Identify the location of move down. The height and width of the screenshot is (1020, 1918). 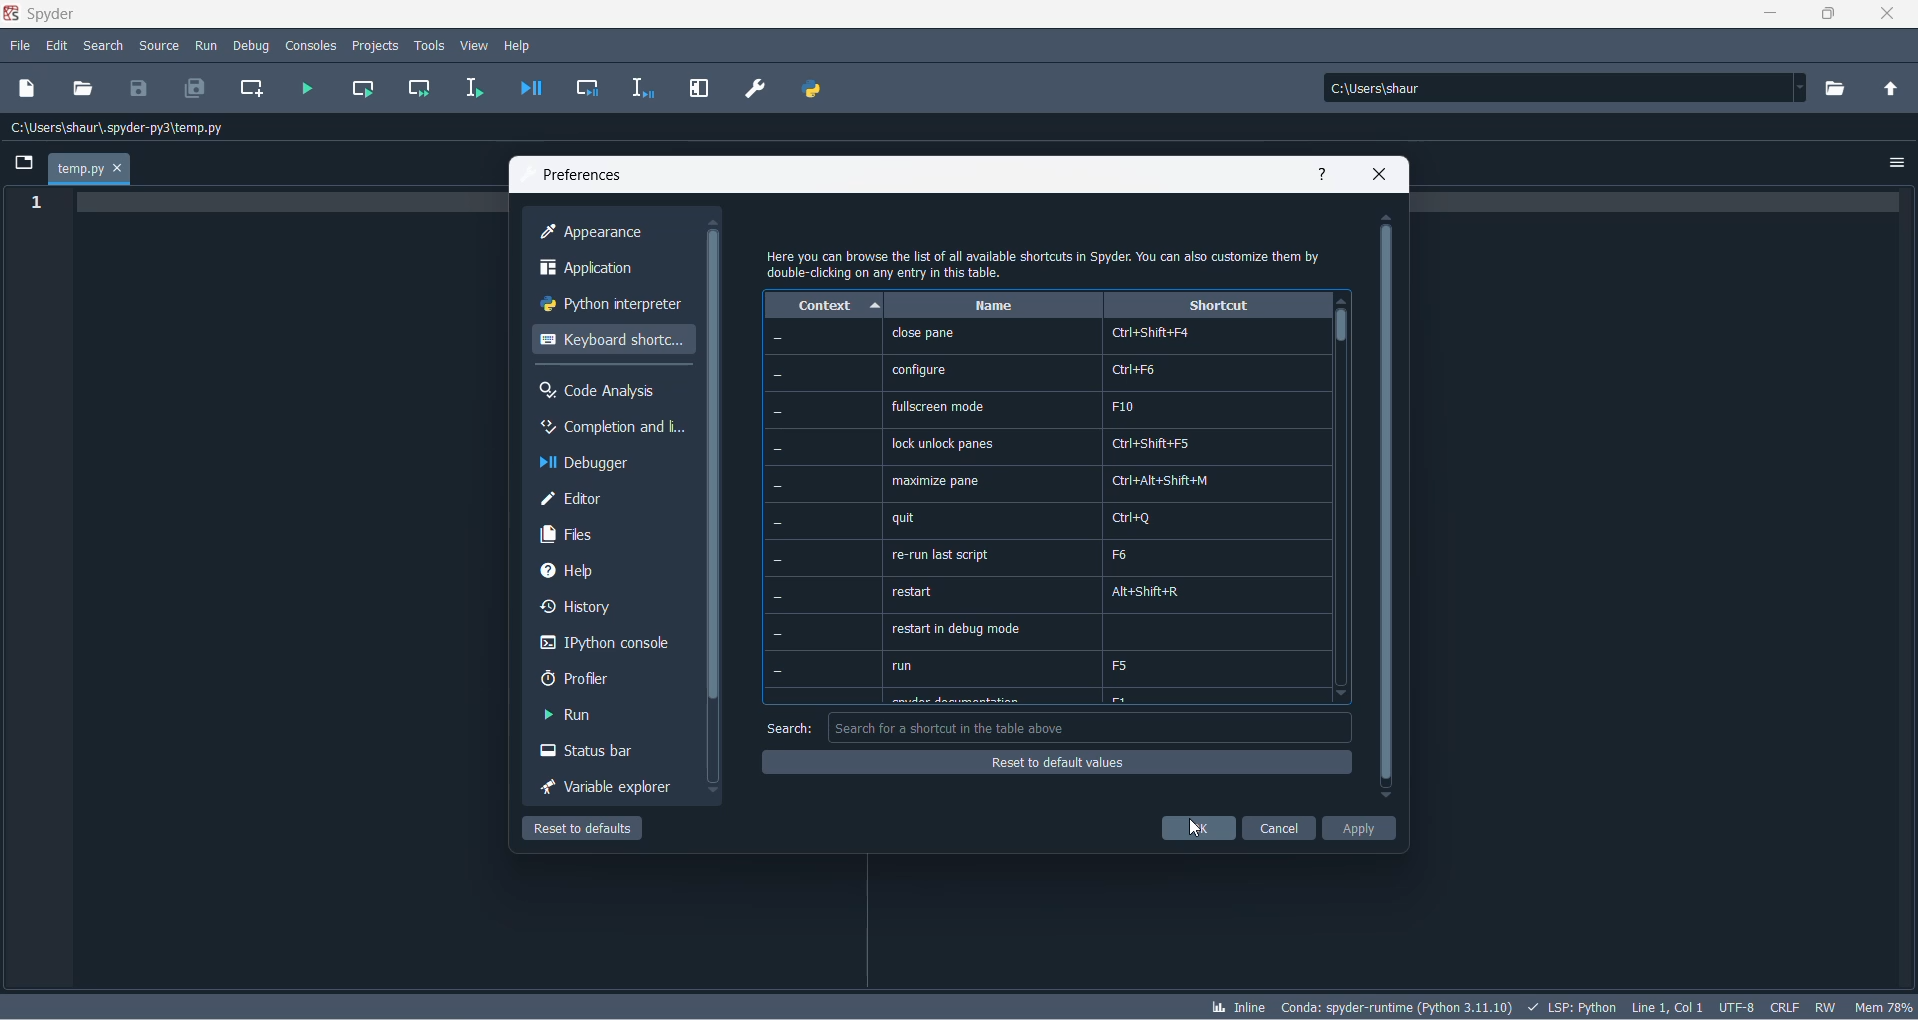
(1385, 797).